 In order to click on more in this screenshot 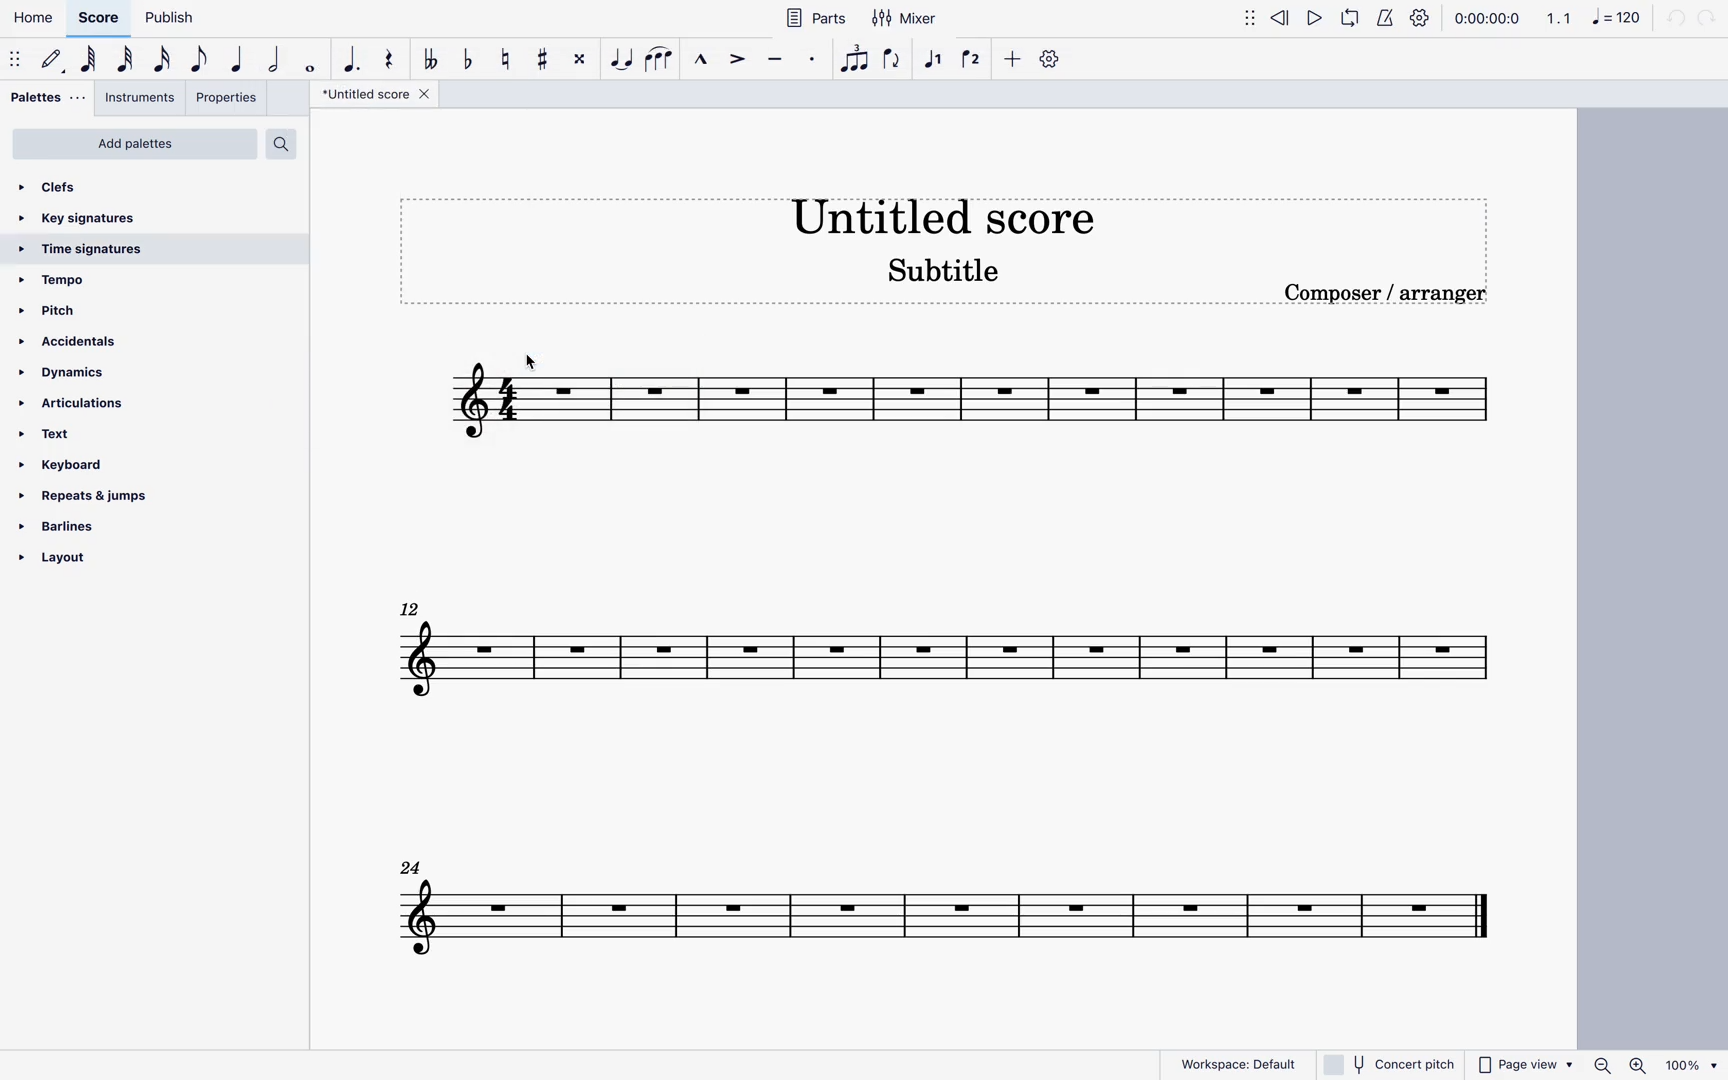, I will do `click(1012, 61)`.